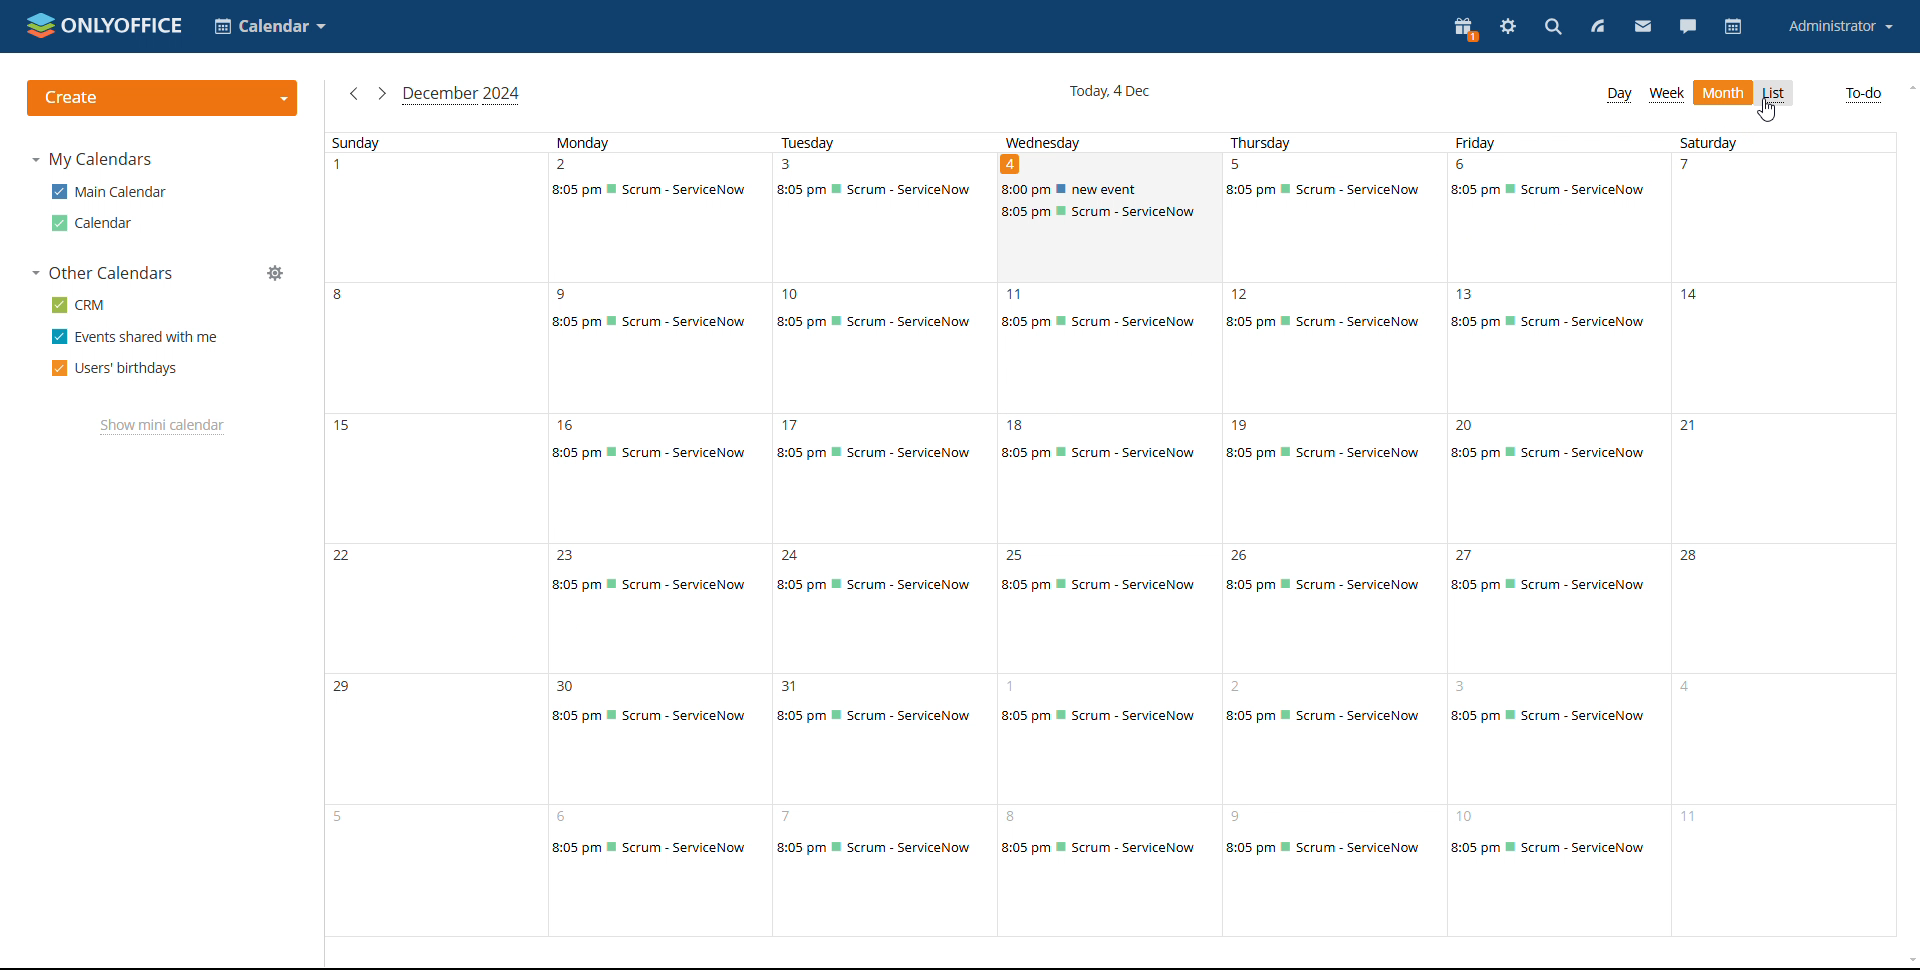 Image resolution: width=1920 pixels, height=970 pixels. I want to click on month view, so click(1723, 93).